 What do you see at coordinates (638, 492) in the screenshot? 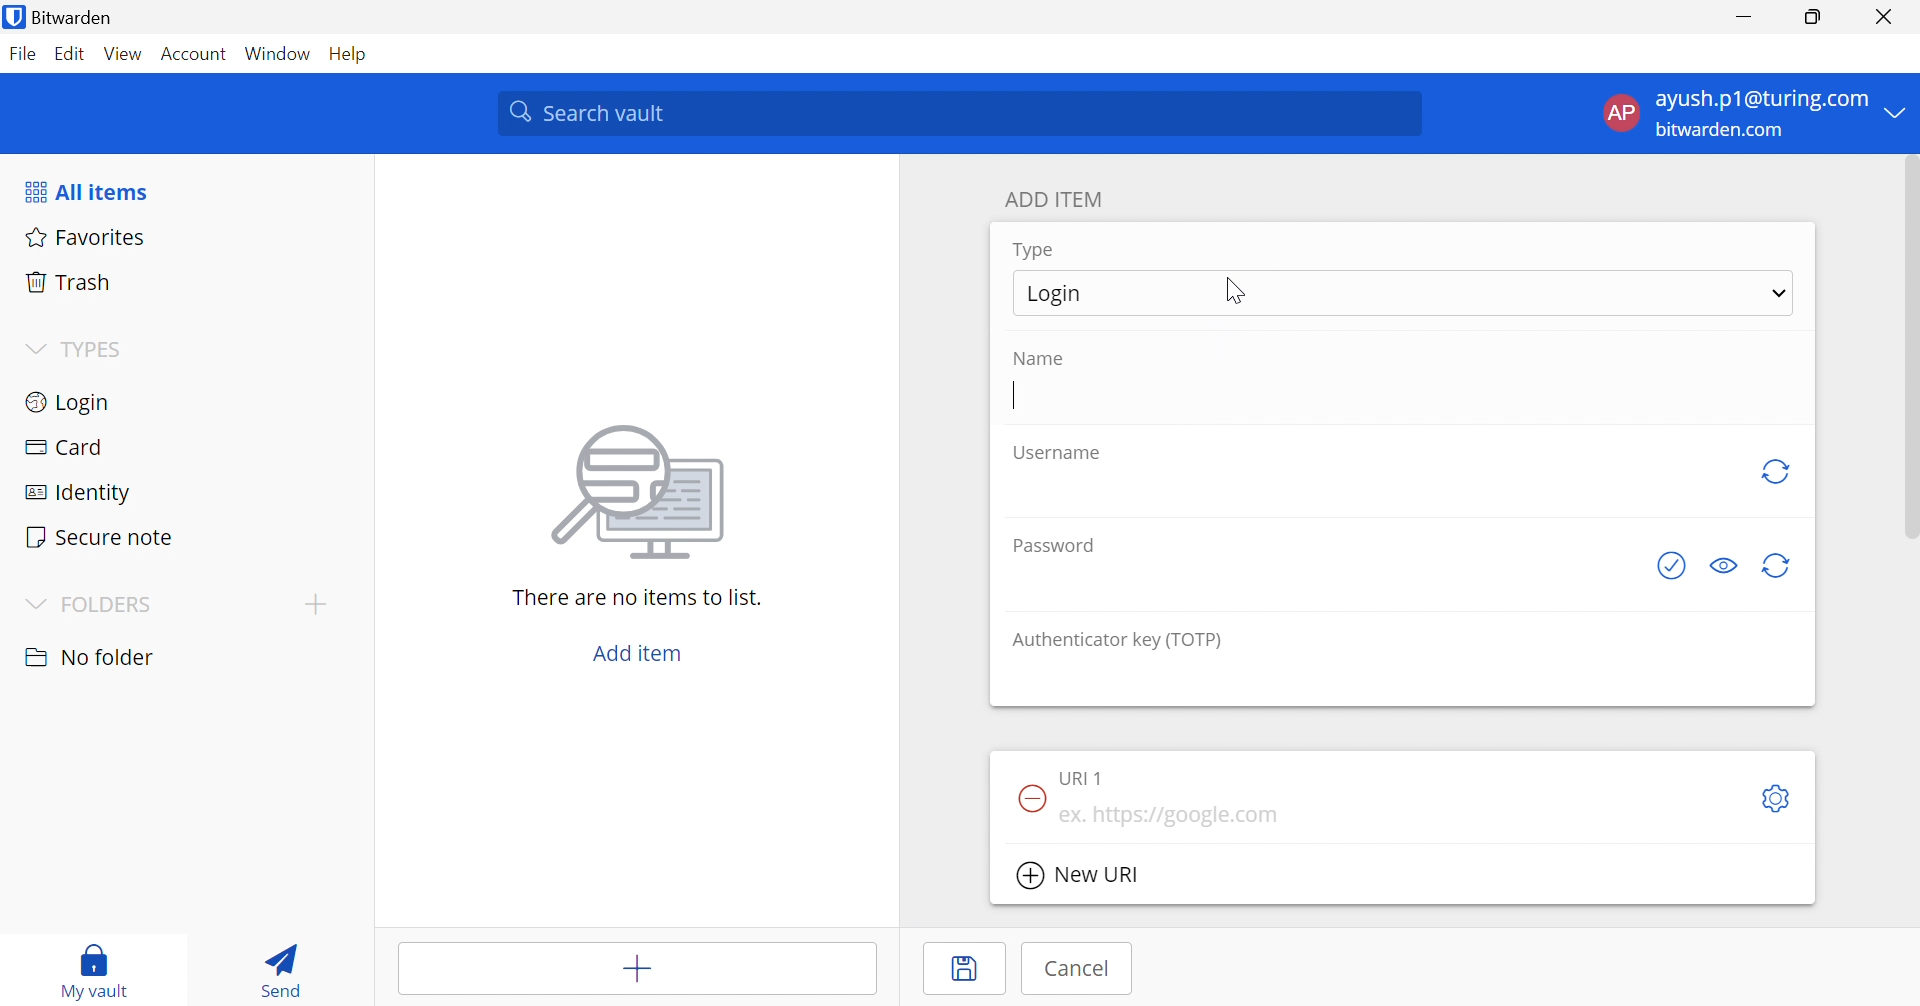
I see `image` at bounding box center [638, 492].